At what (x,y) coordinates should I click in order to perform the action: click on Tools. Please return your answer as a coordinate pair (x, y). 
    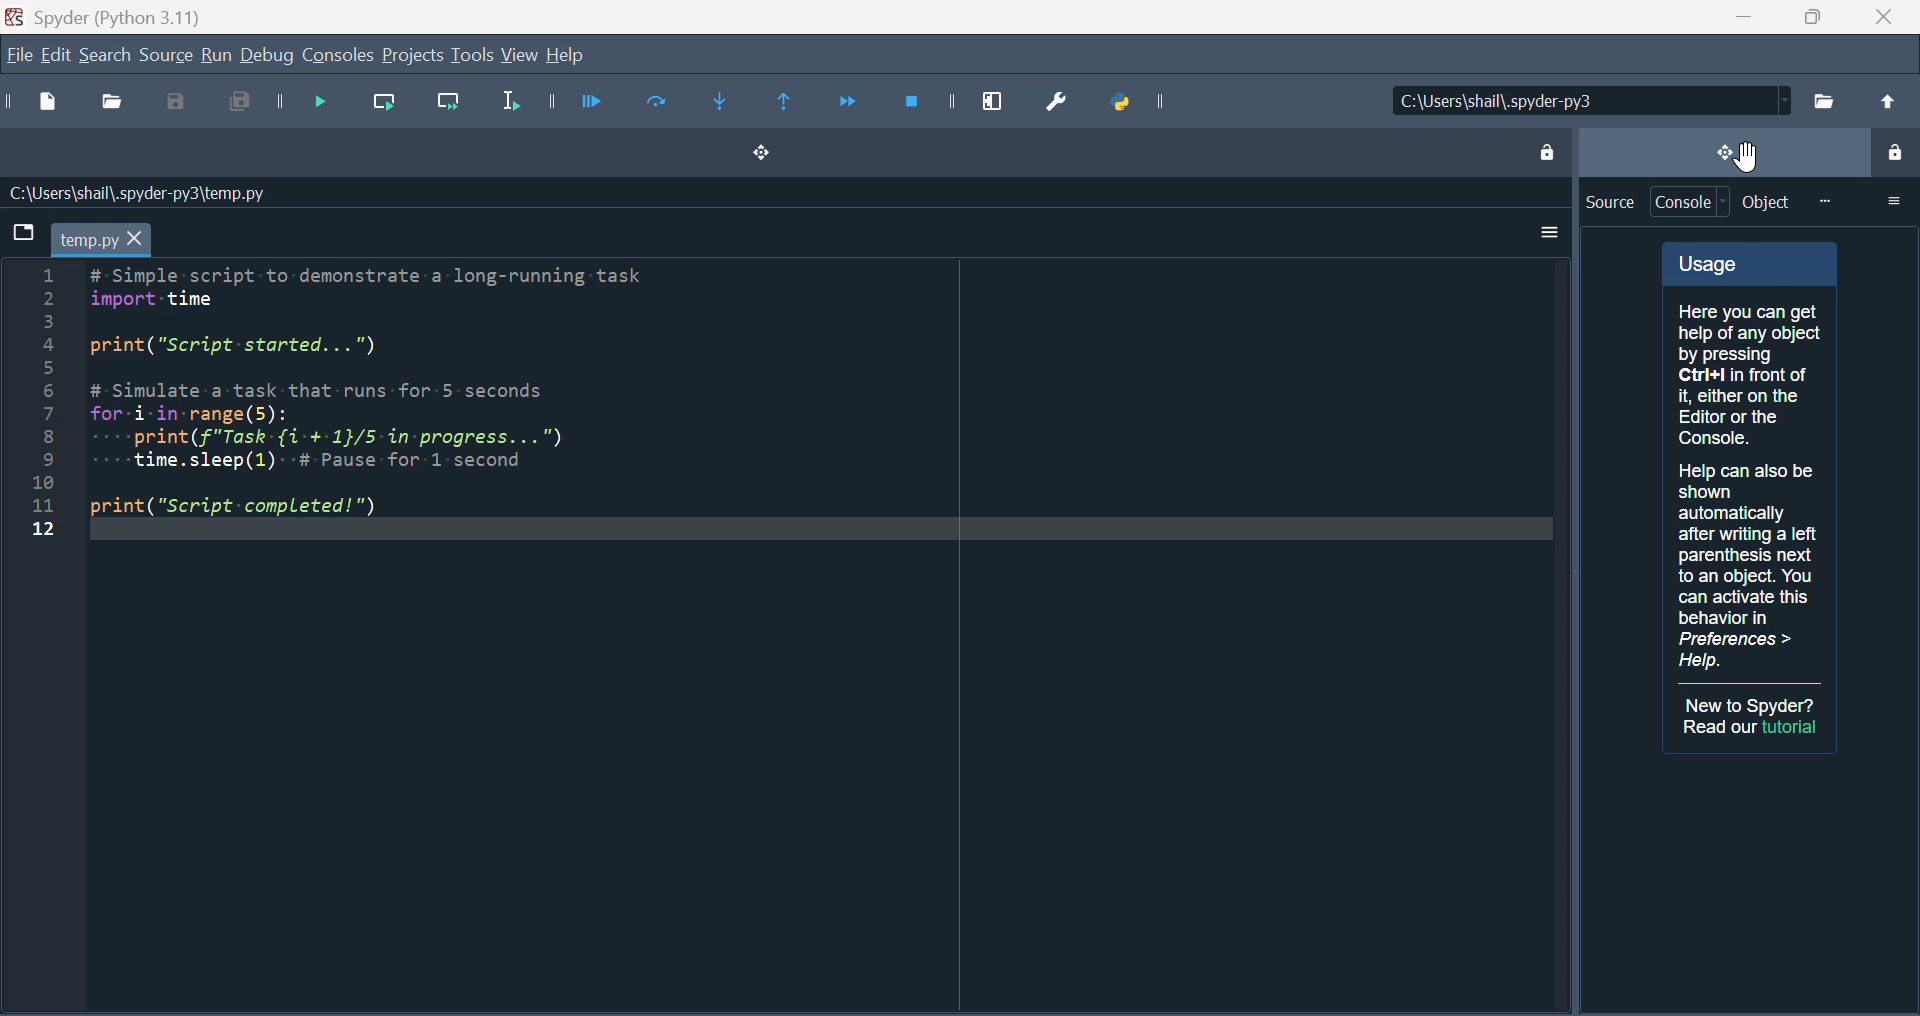
    Looking at the image, I should click on (471, 55).